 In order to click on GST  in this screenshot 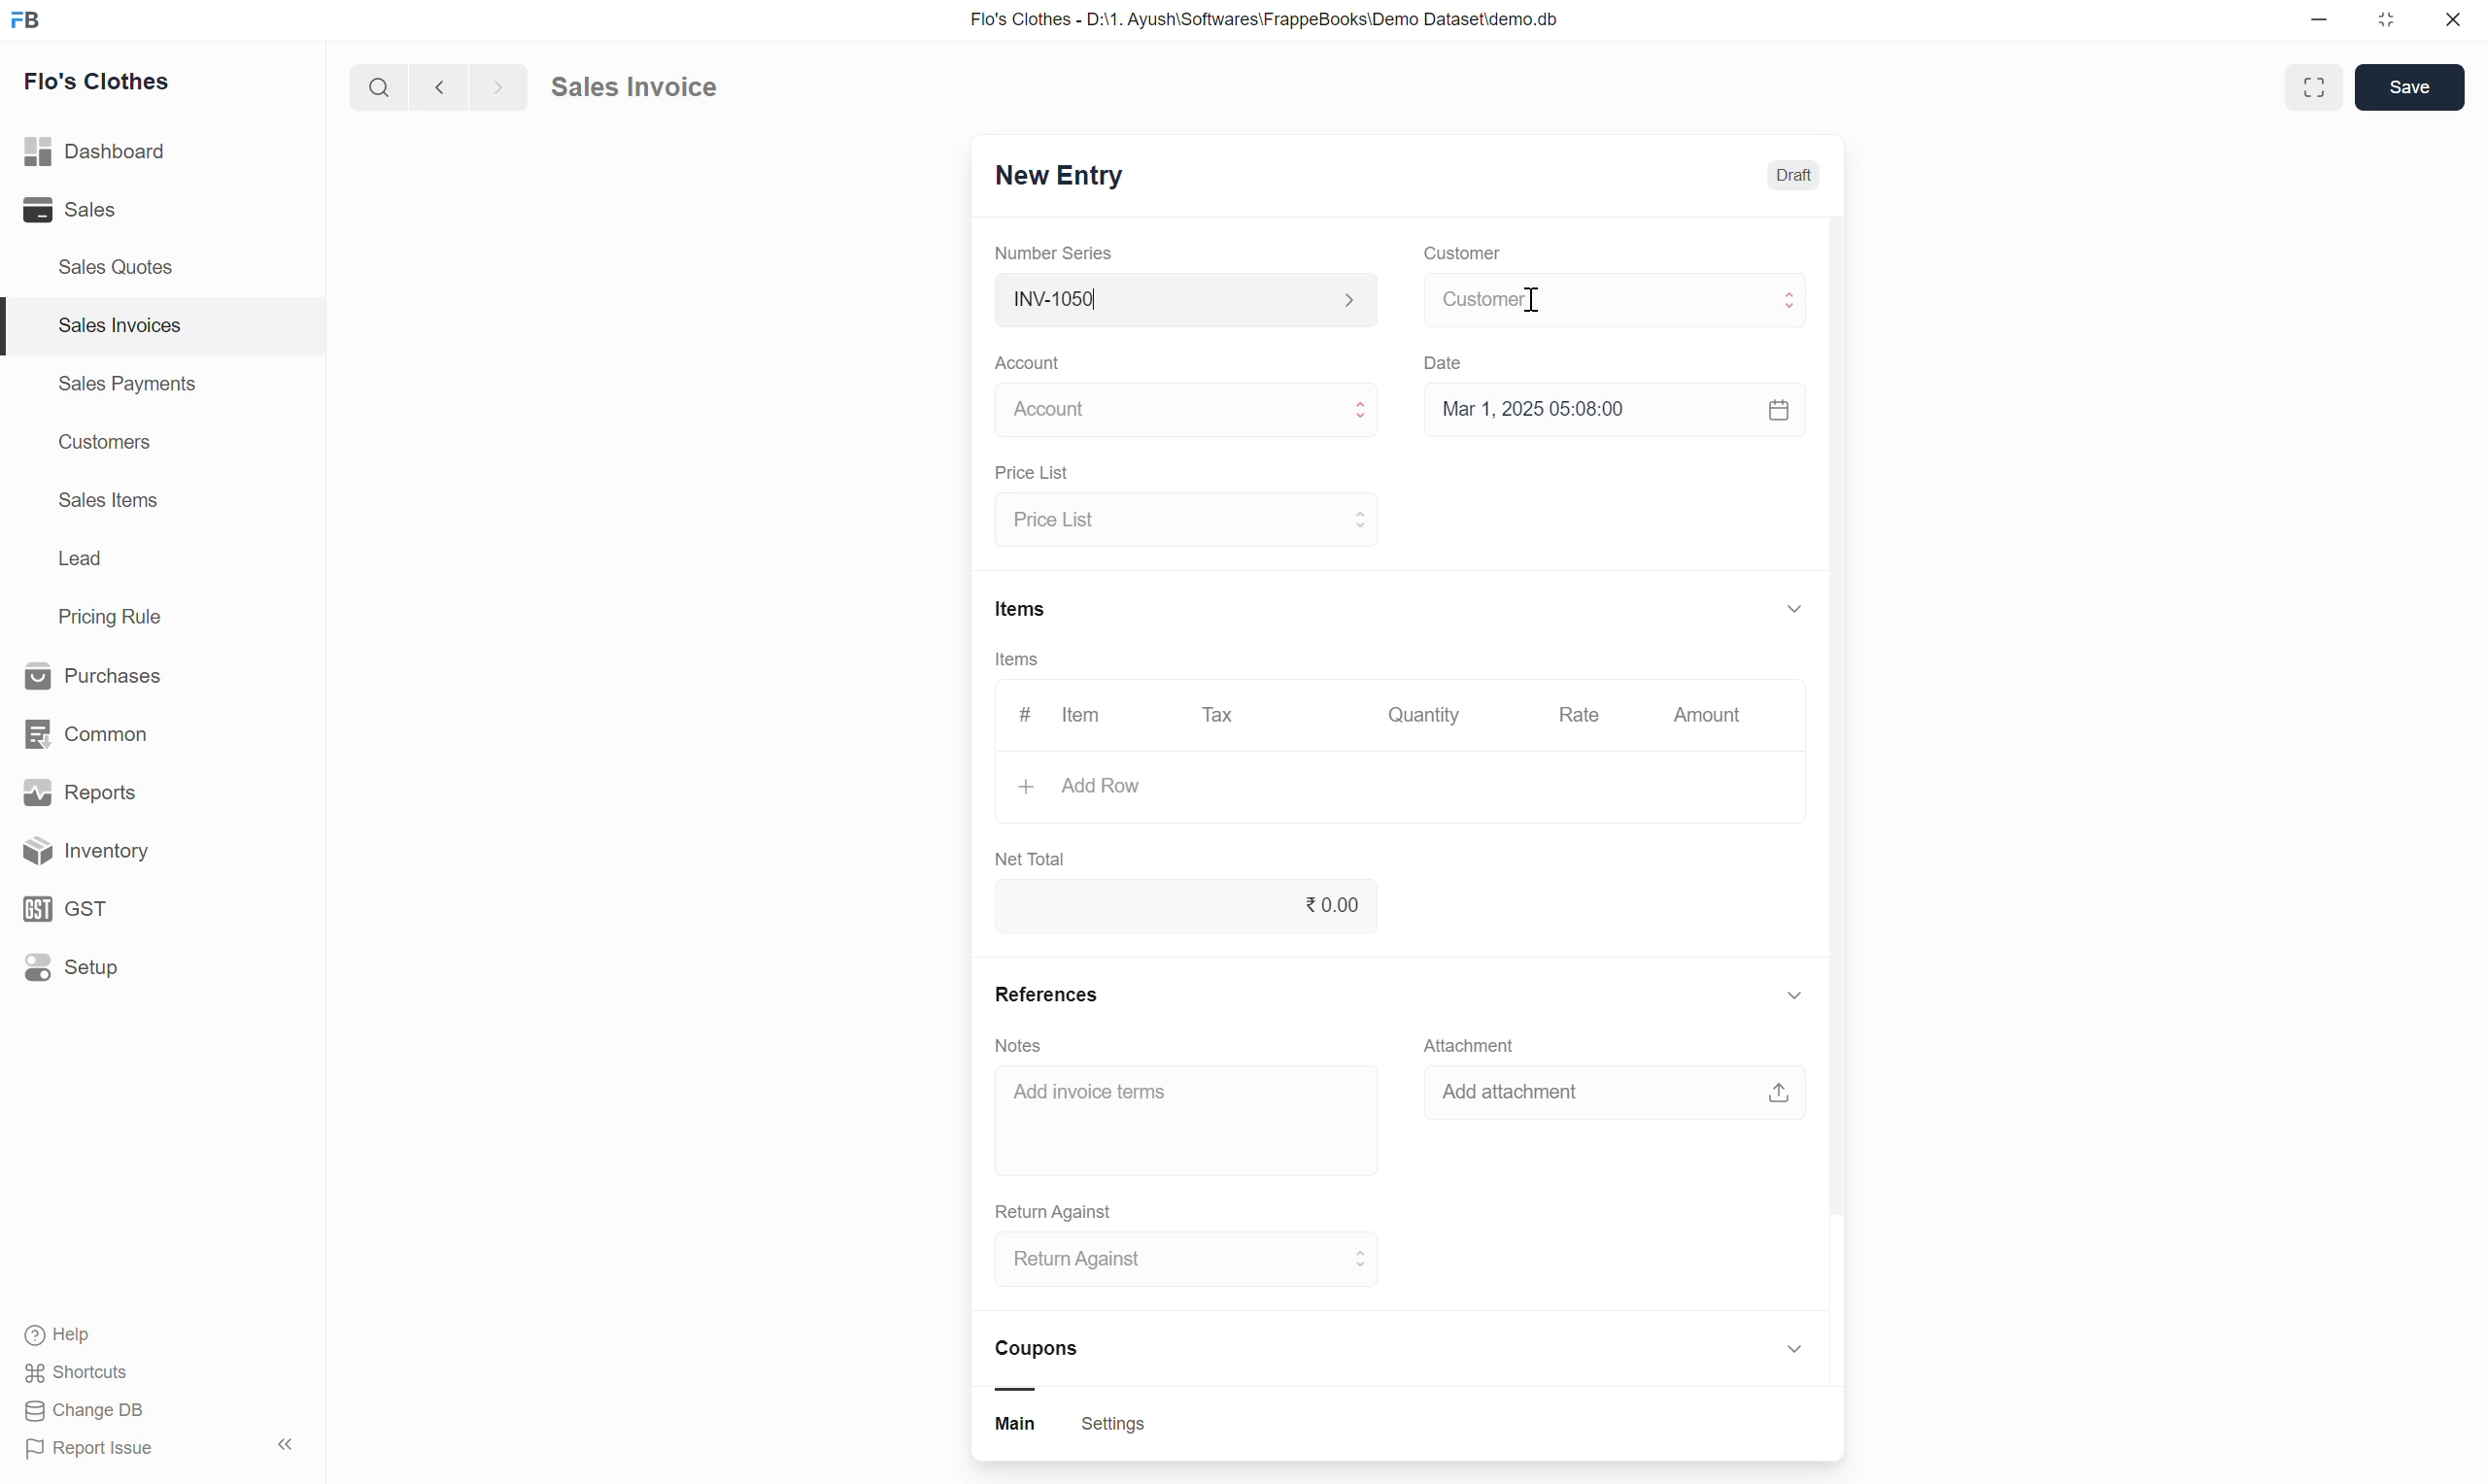, I will do `click(139, 907)`.